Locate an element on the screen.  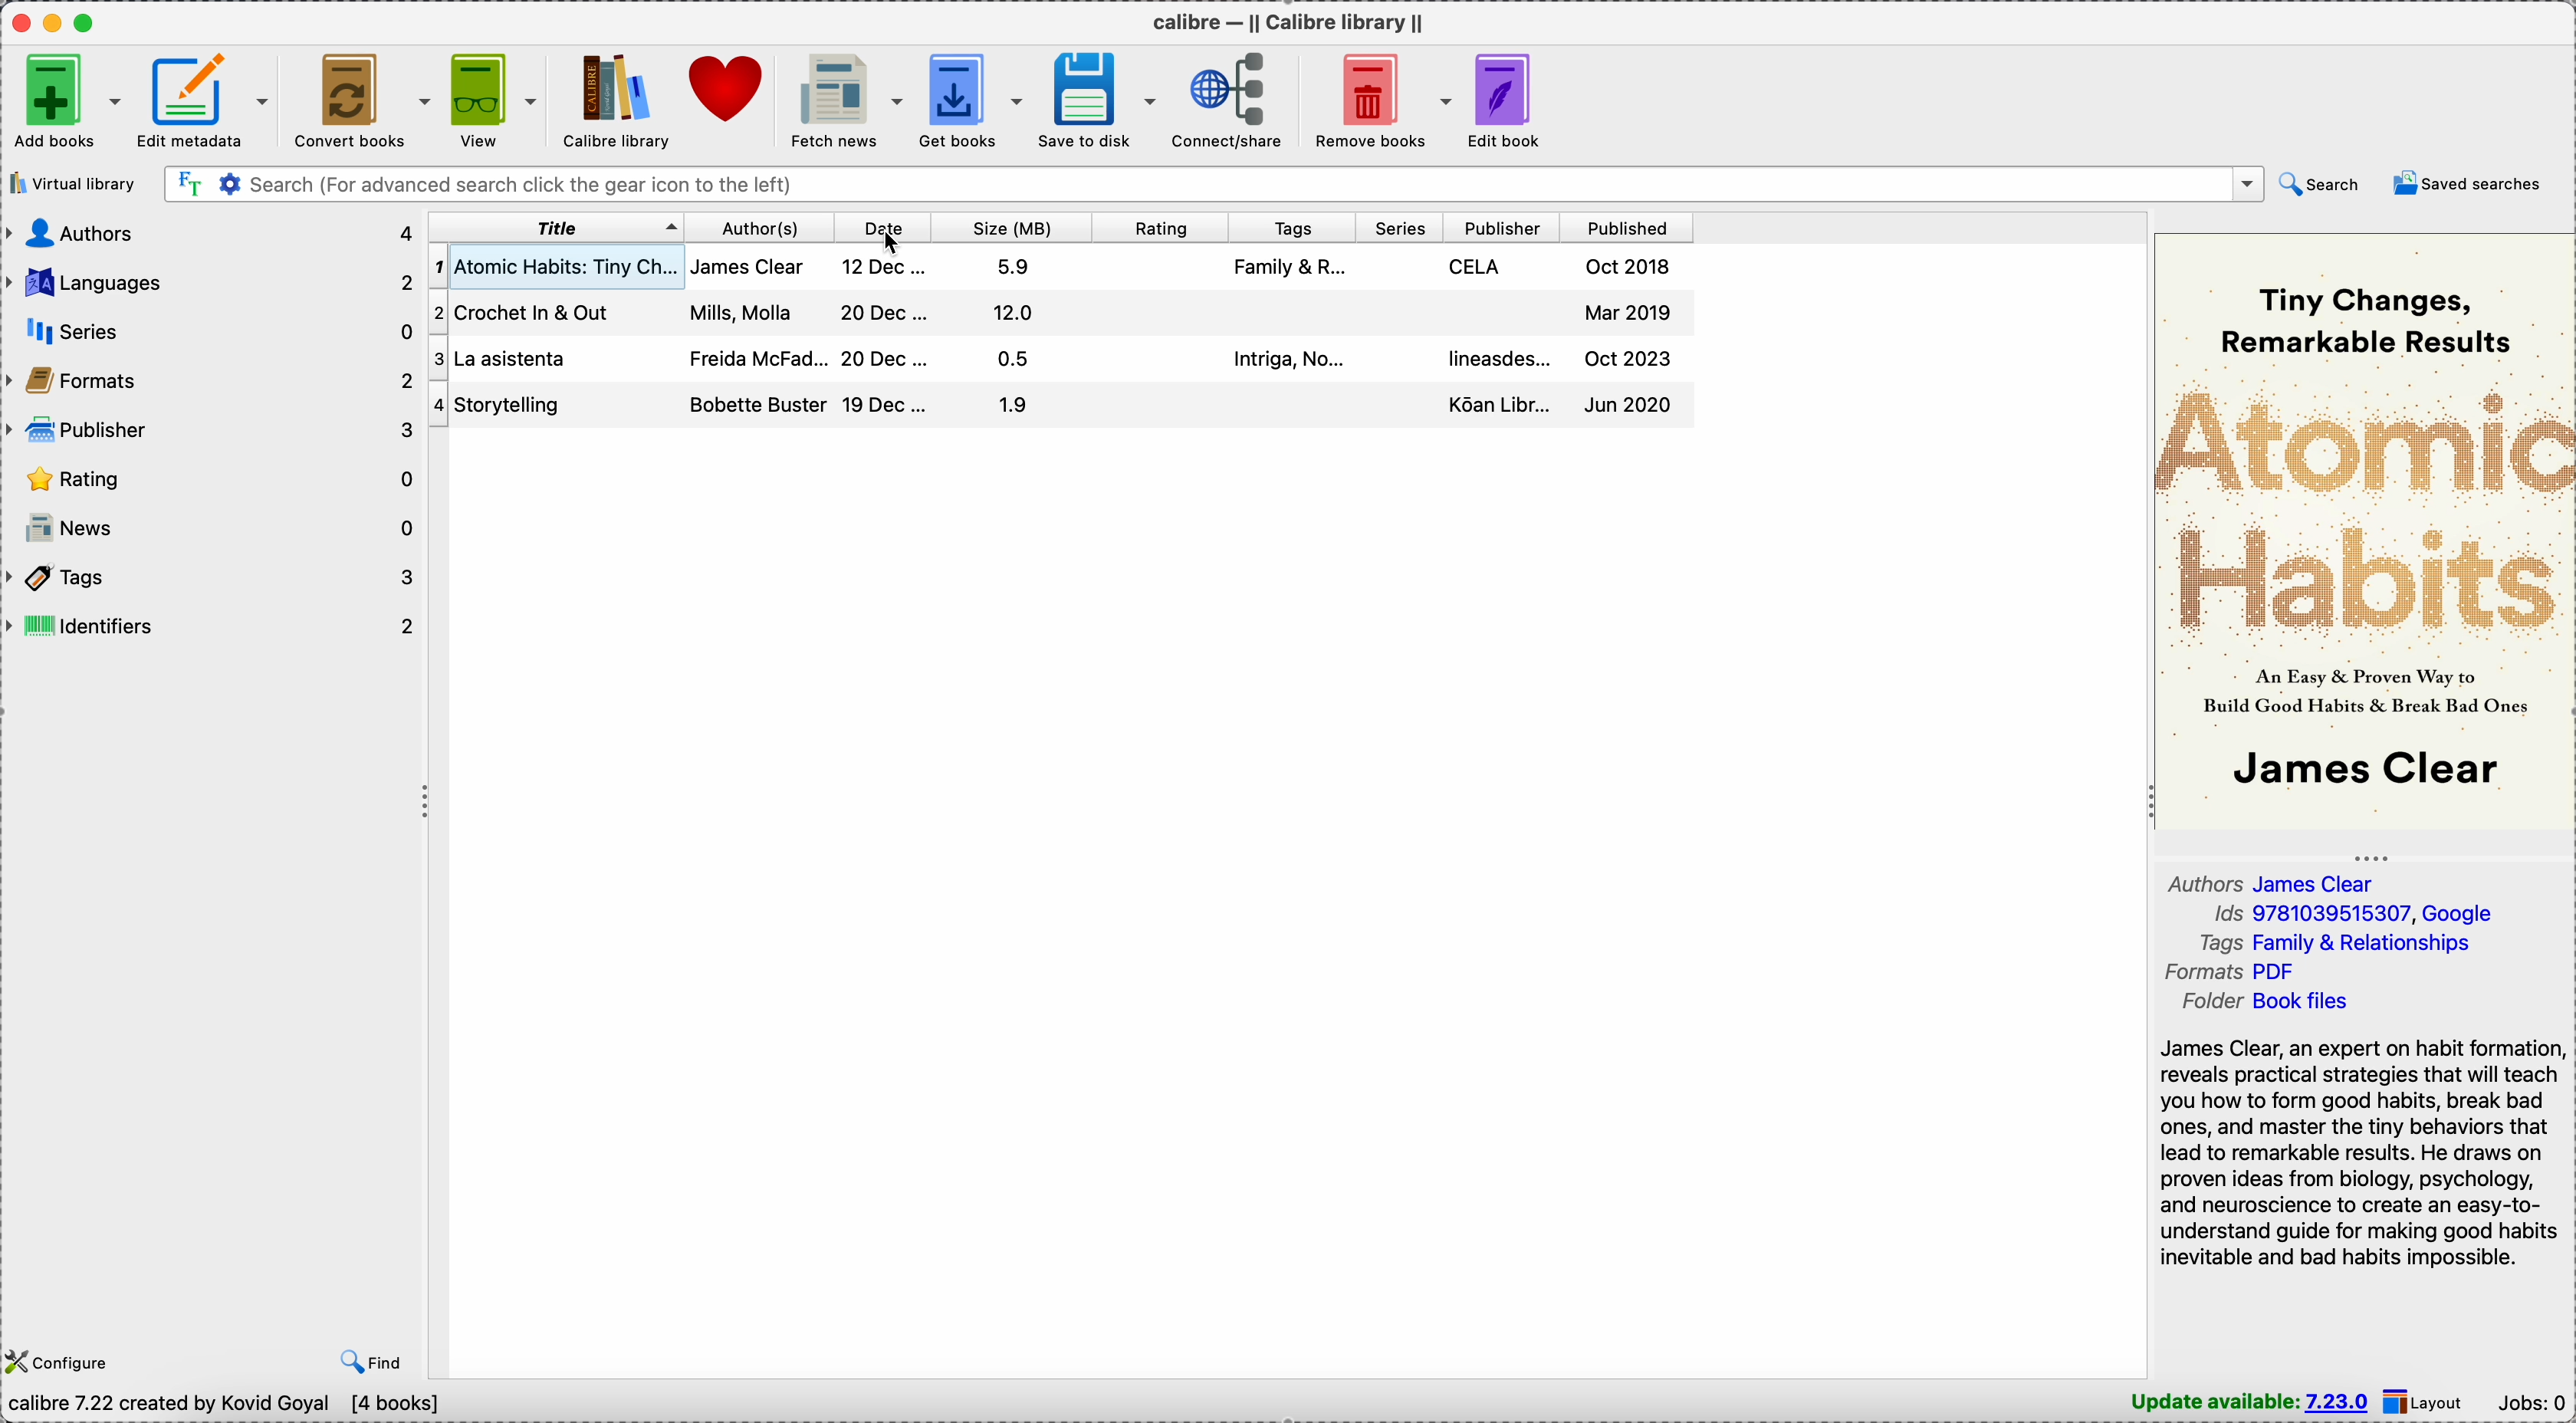
languages is located at coordinates (213, 279).